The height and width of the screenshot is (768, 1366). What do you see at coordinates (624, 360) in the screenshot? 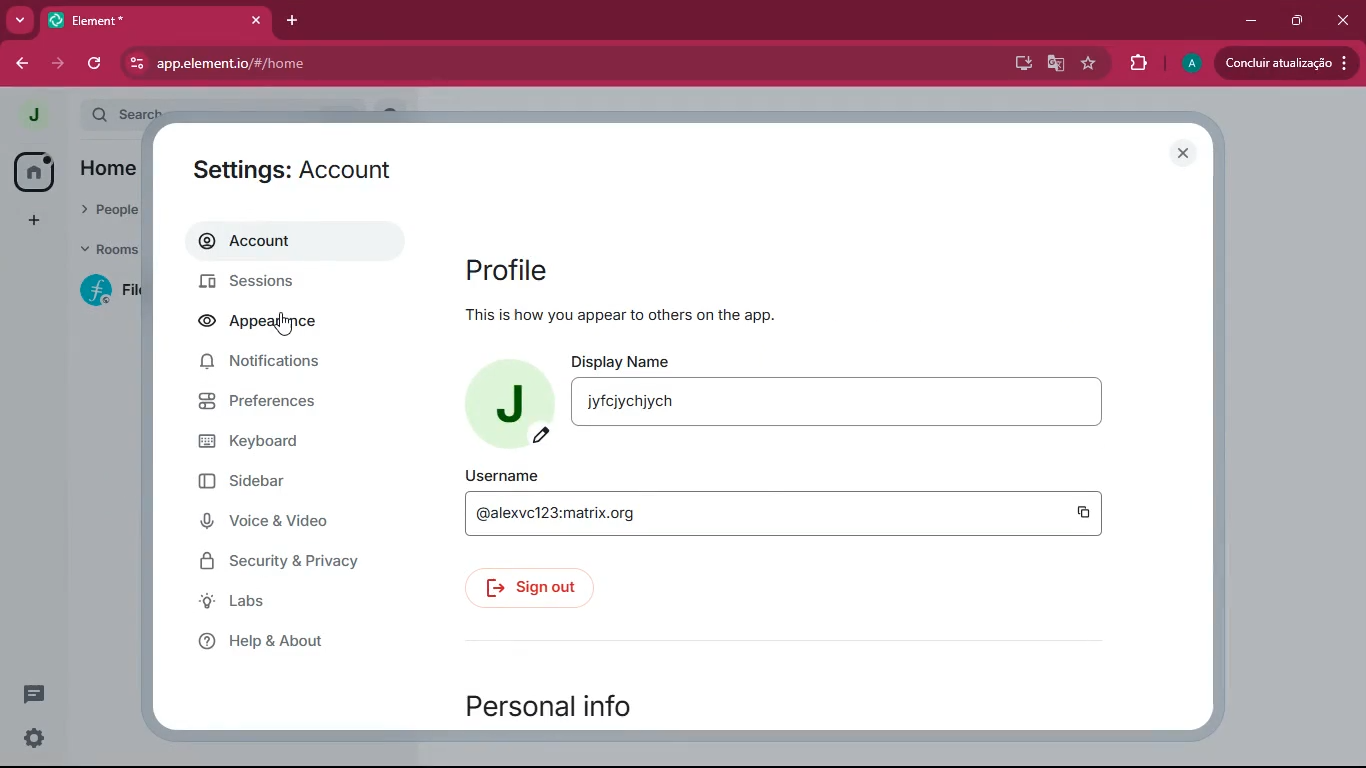
I see `Display Name` at bounding box center [624, 360].